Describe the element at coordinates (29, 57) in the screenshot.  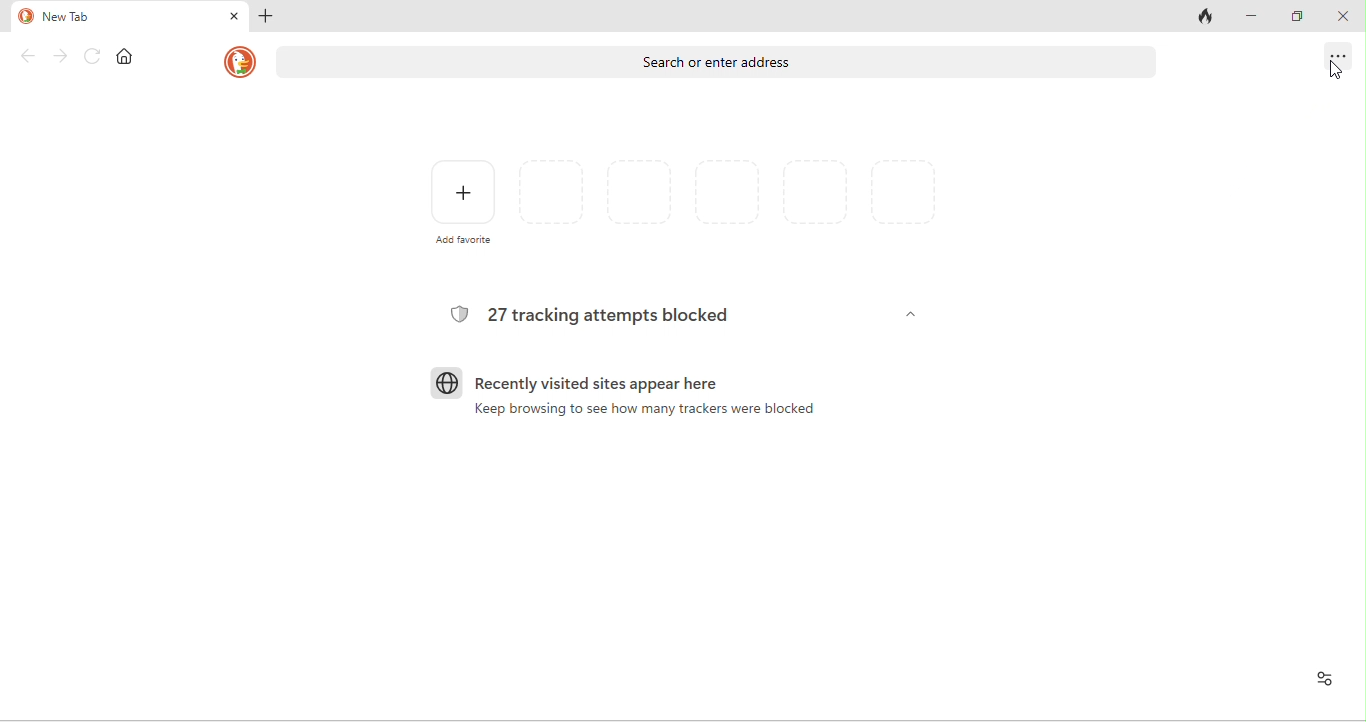
I see `back` at that location.